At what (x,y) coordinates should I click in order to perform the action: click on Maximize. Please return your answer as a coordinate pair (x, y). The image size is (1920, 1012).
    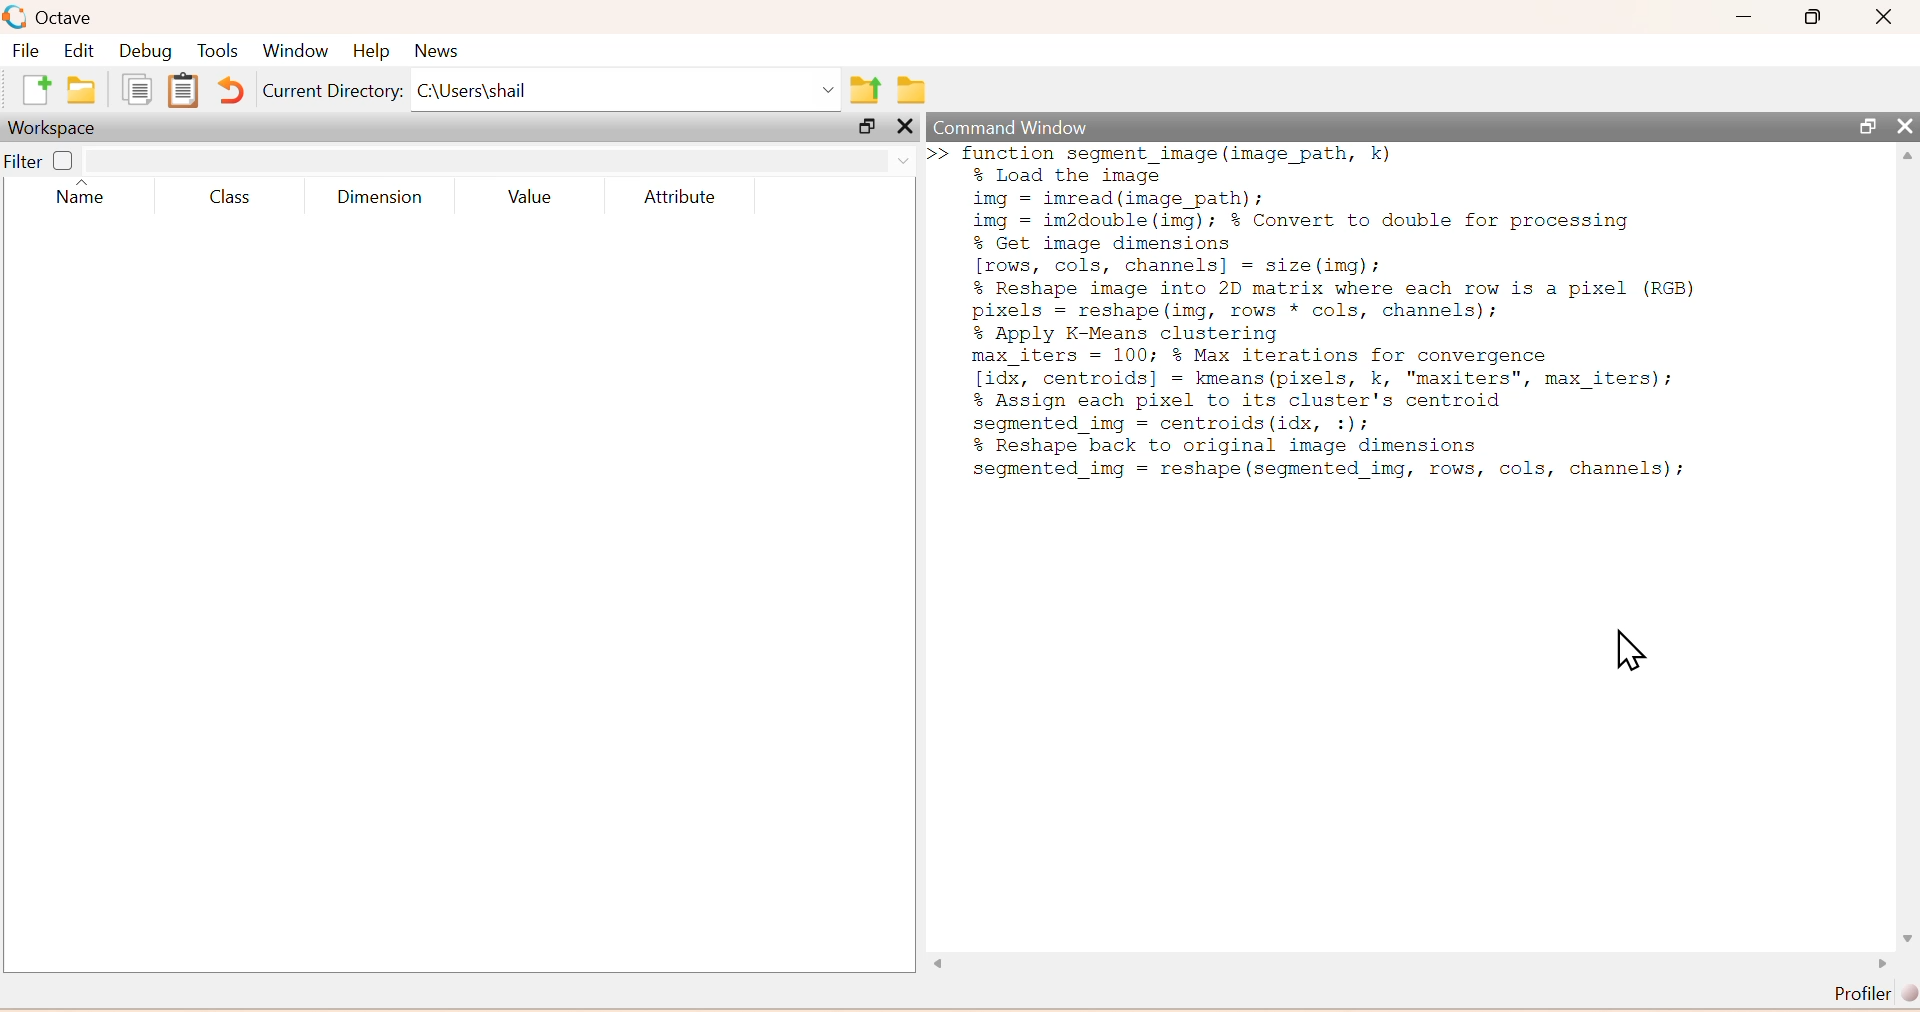
    Looking at the image, I should click on (1864, 126).